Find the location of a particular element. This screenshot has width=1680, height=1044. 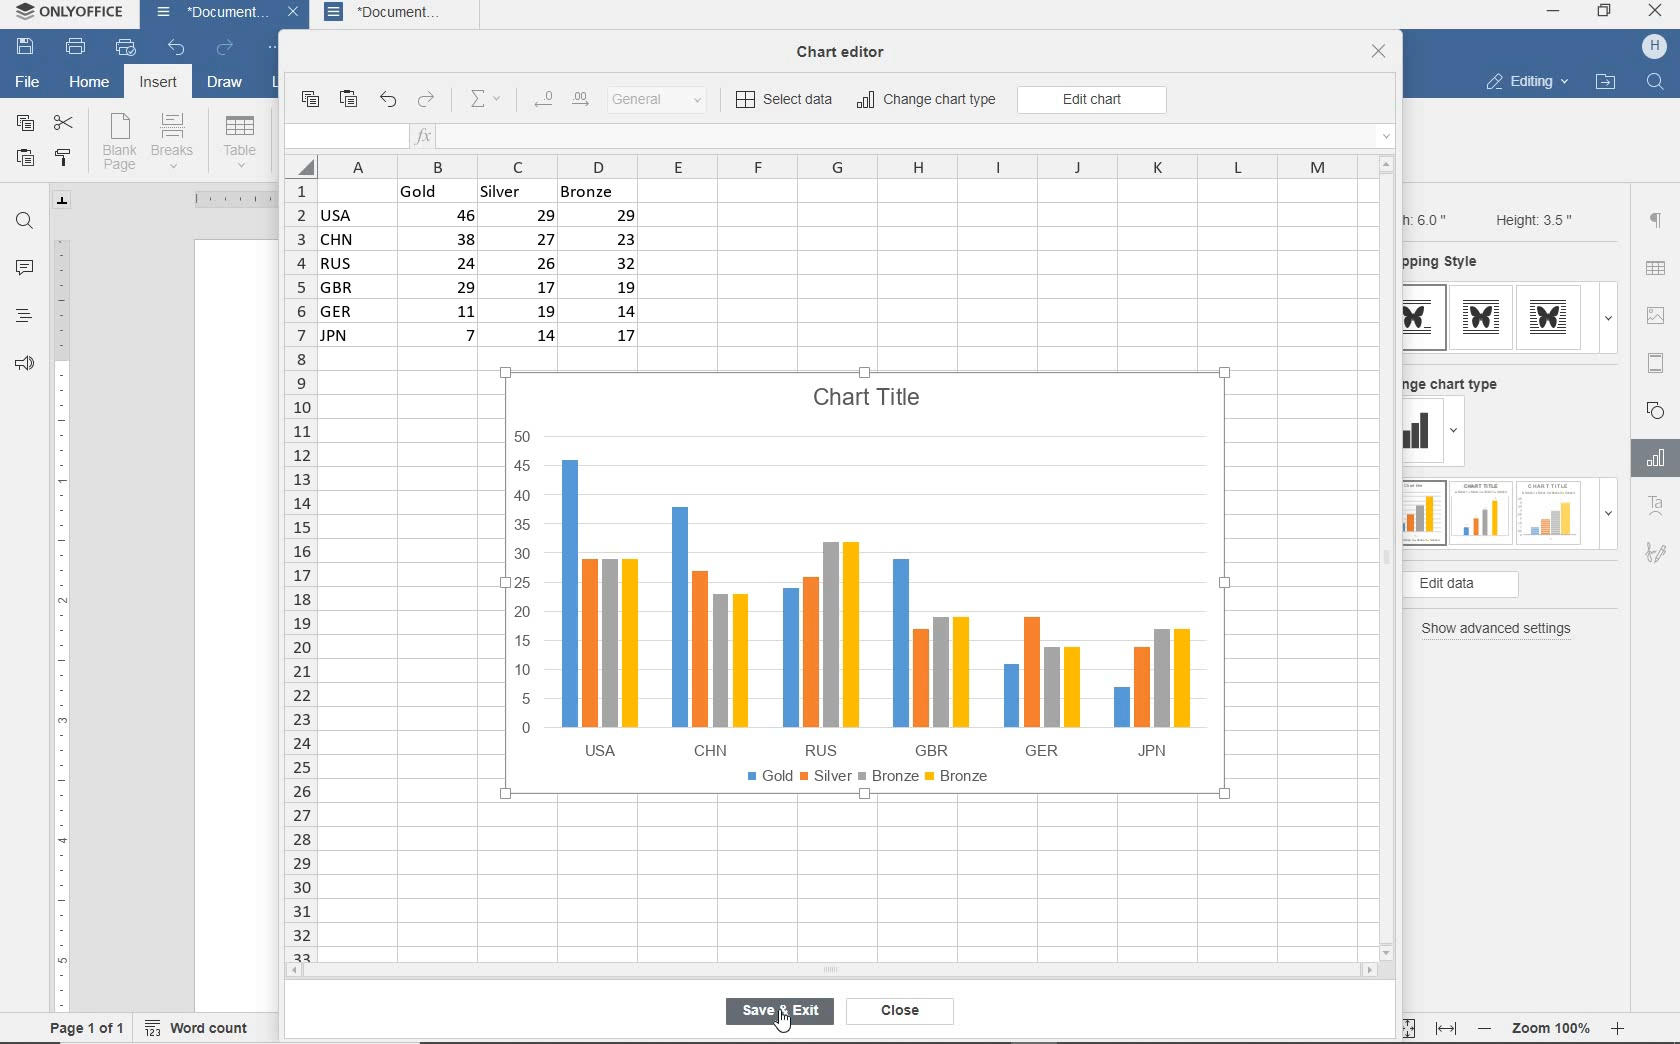

open file location is located at coordinates (1605, 83).